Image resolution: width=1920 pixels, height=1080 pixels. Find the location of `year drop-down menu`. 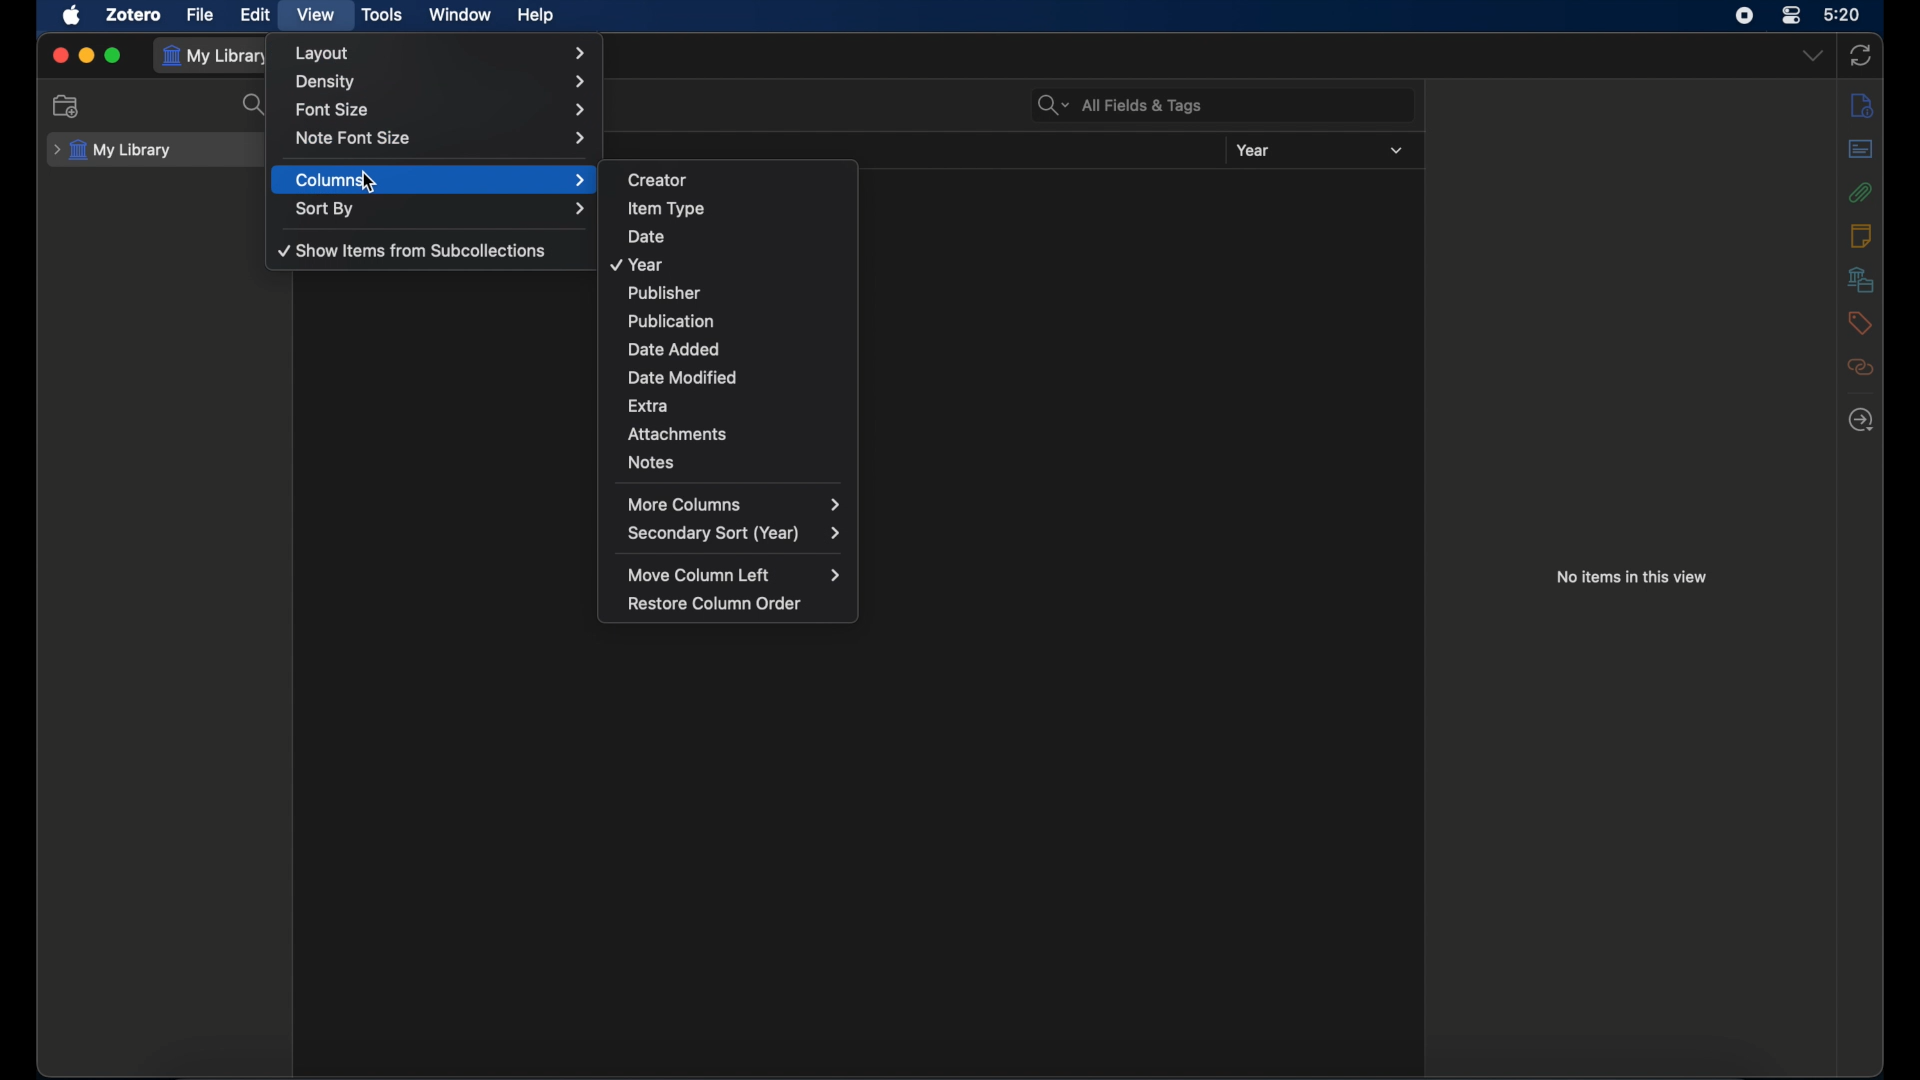

year drop-down menu is located at coordinates (1396, 151).